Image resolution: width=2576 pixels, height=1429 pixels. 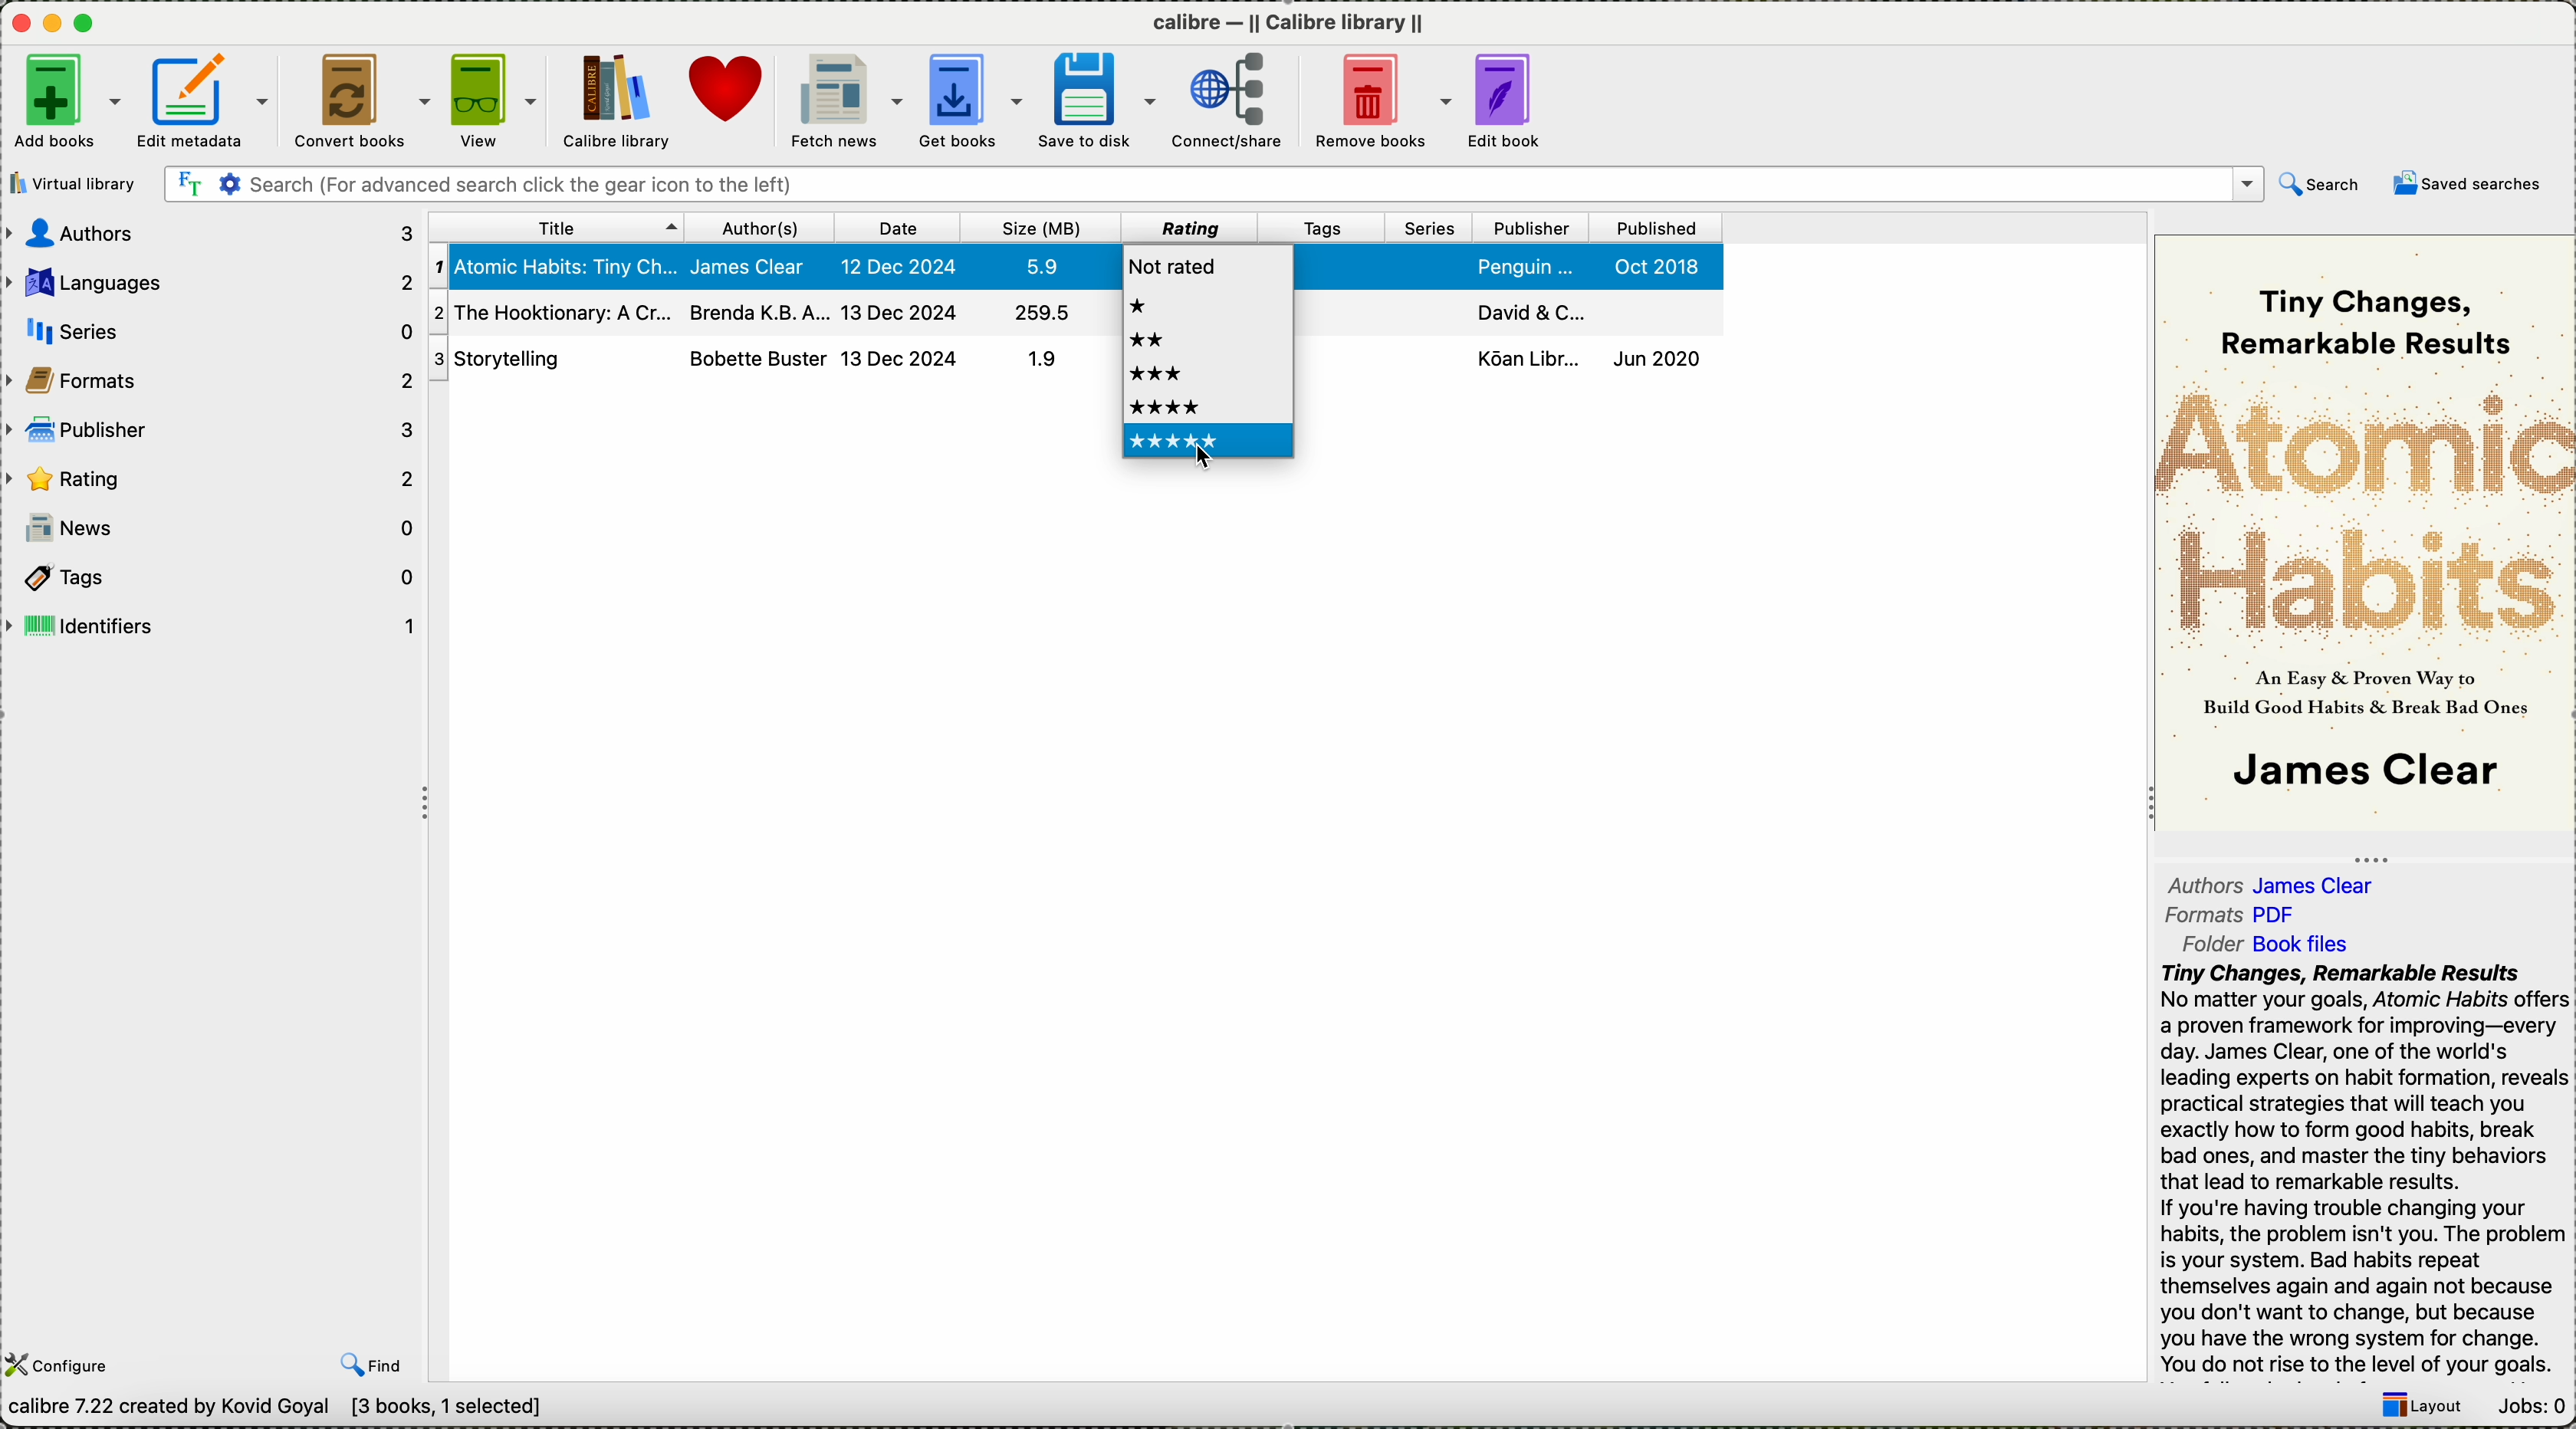 What do you see at coordinates (1165, 406) in the screenshot?
I see `four stars` at bounding box center [1165, 406].